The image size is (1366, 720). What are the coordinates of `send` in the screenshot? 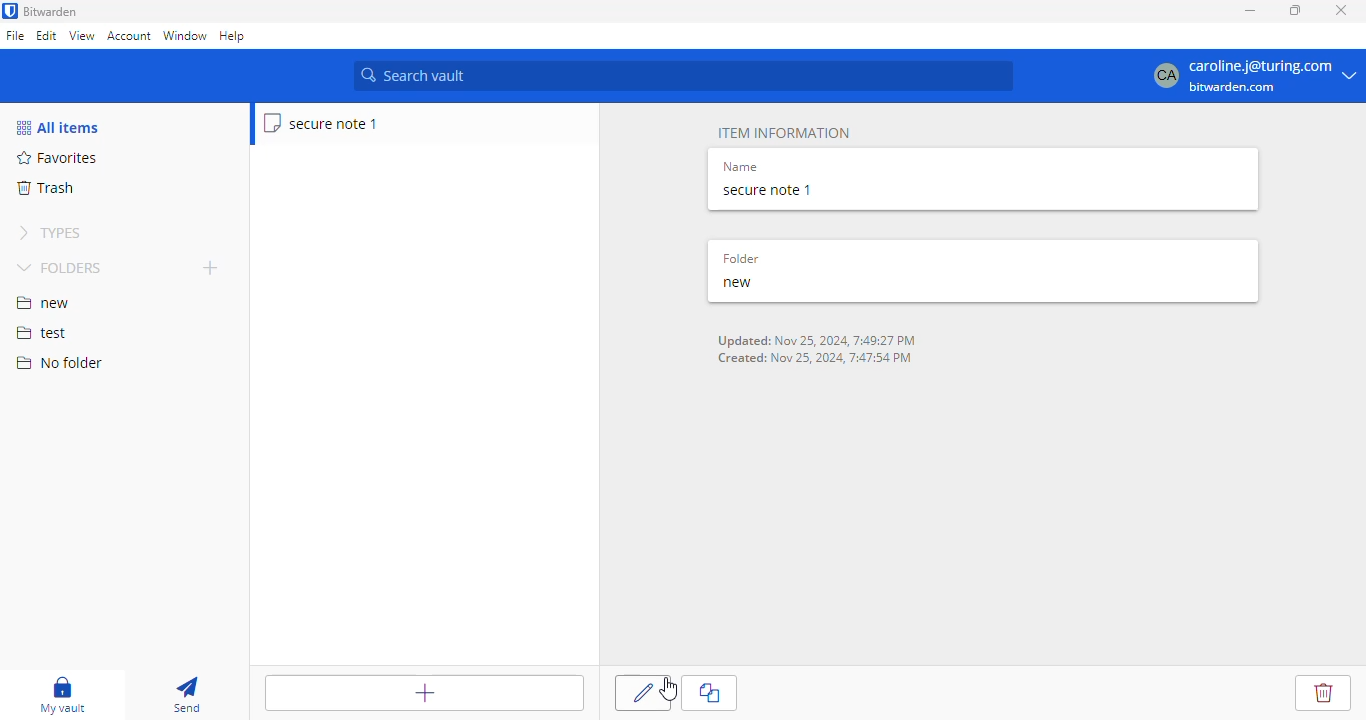 It's located at (187, 696).